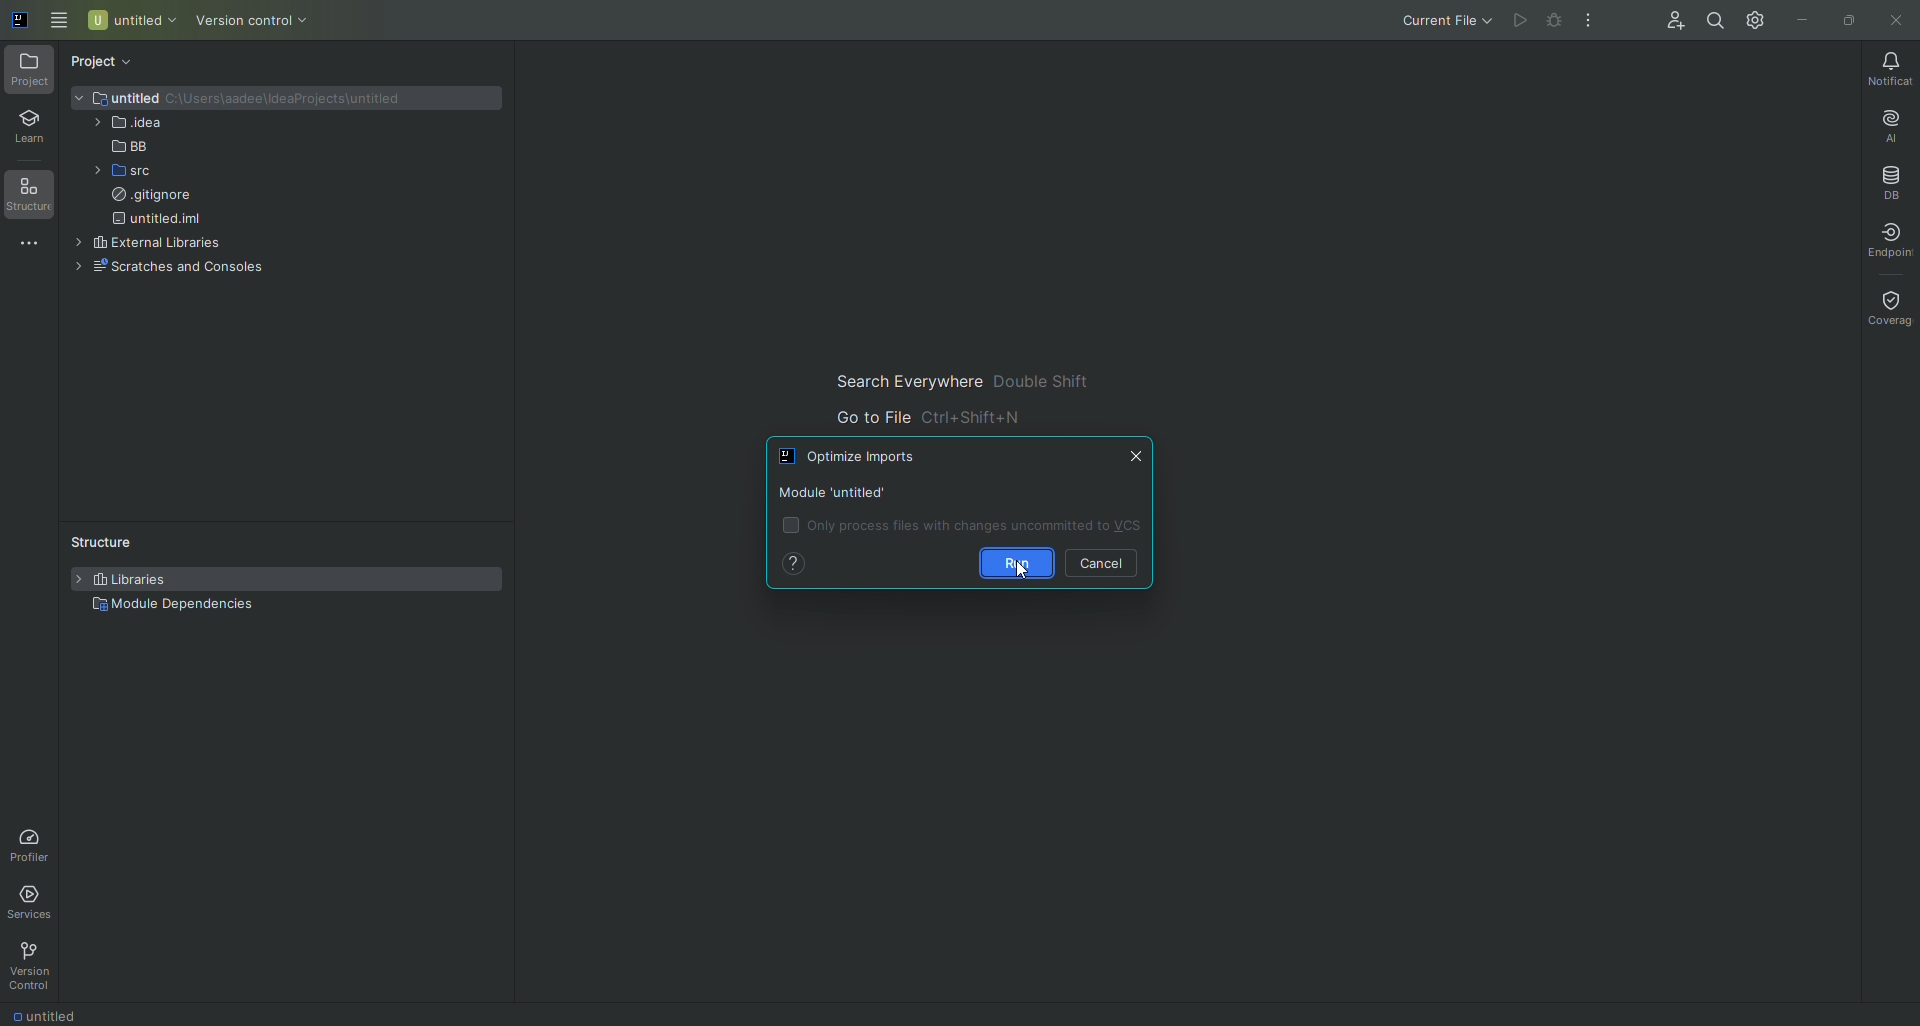 The width and height of the screenshot is (1920, 1026). I want to click on External Libraries, so click(146, 243).